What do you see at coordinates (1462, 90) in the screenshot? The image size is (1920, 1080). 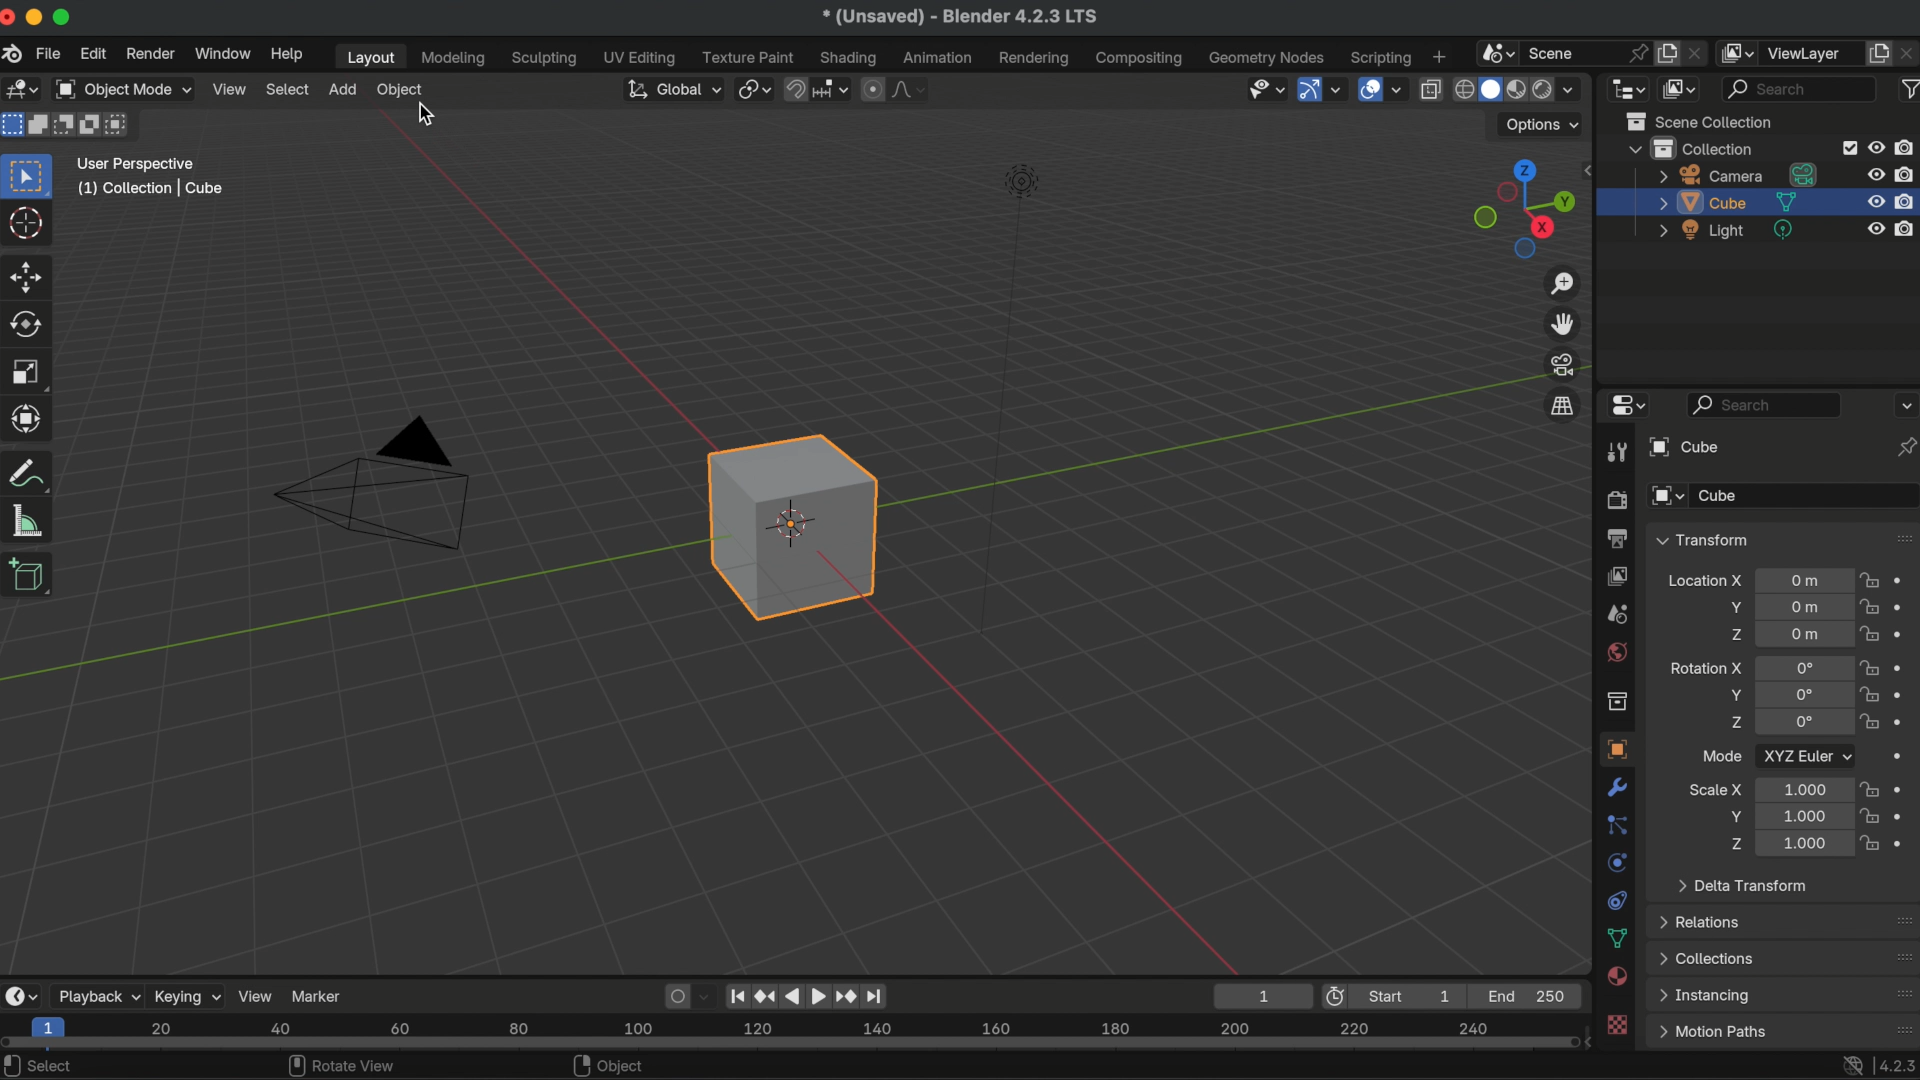 I see `viewport shading wireframe ` at bounding box center [1462, 90].